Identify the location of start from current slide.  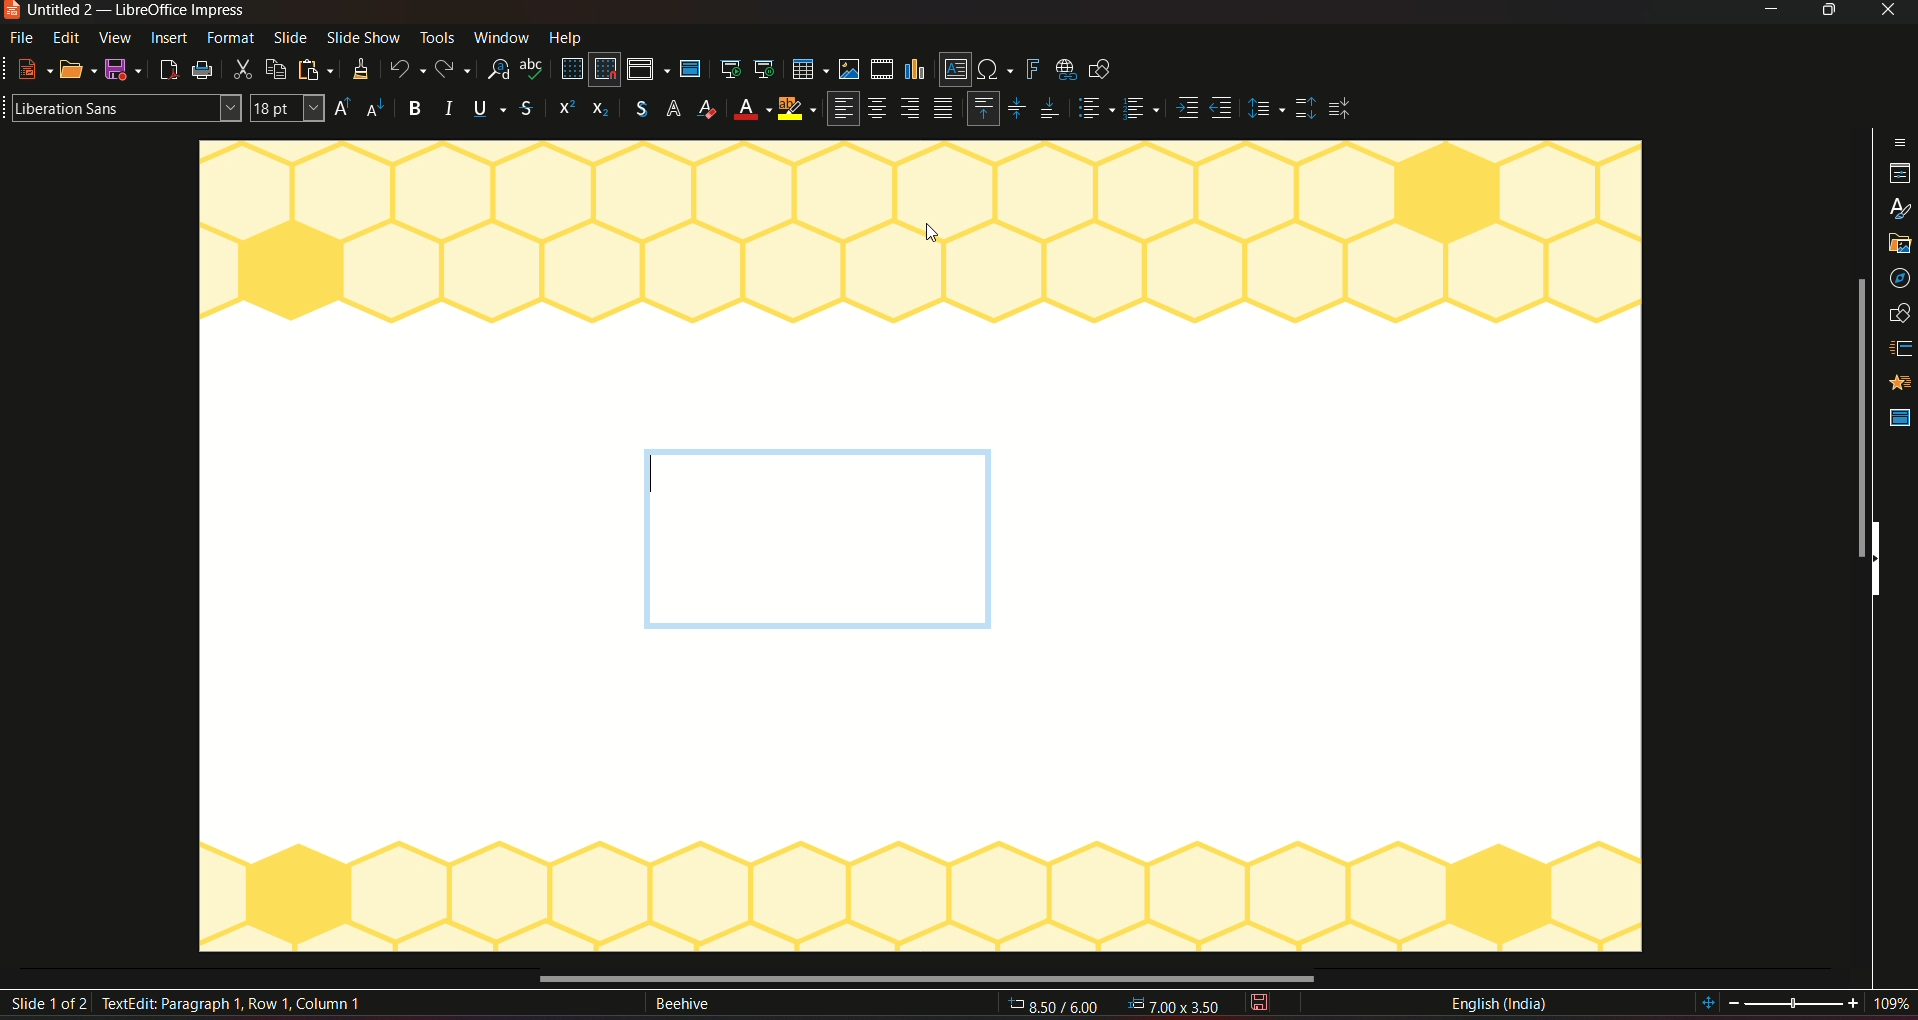
(764, 70).